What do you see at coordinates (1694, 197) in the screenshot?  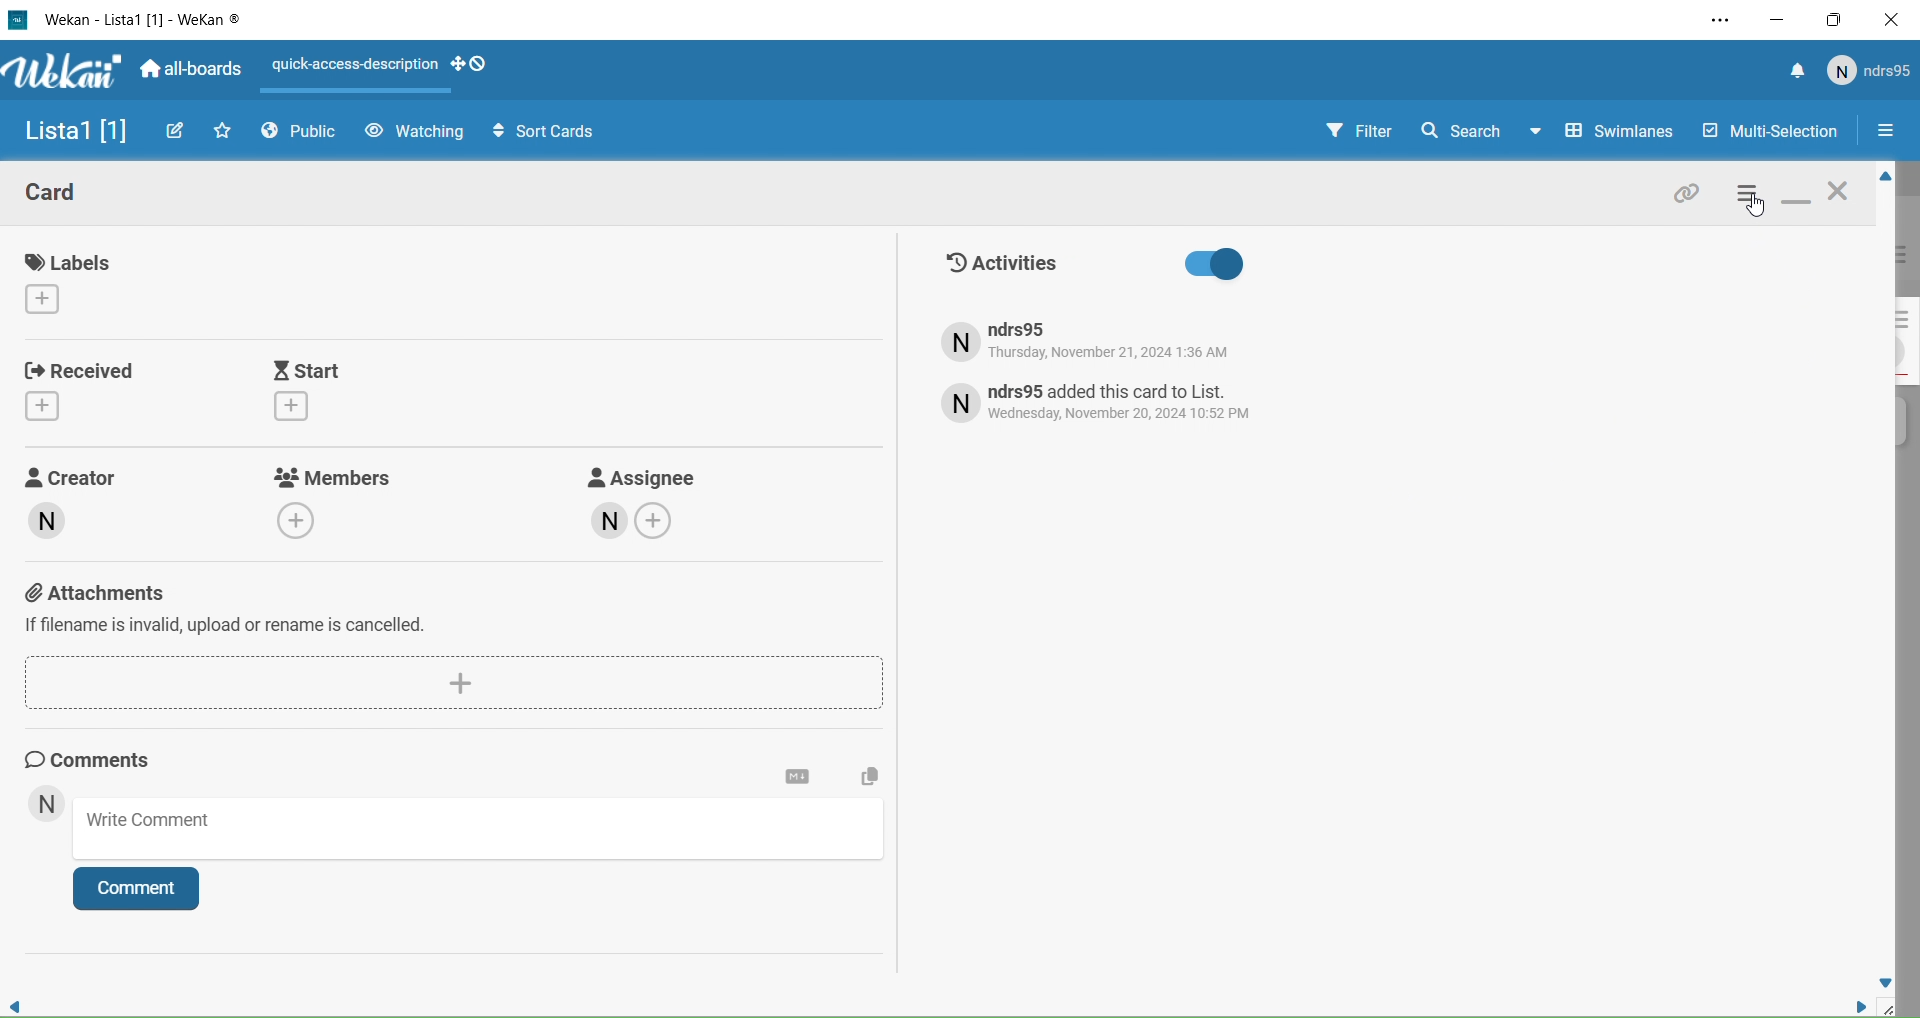 I see `Link` at bounding box center [1694, 197].